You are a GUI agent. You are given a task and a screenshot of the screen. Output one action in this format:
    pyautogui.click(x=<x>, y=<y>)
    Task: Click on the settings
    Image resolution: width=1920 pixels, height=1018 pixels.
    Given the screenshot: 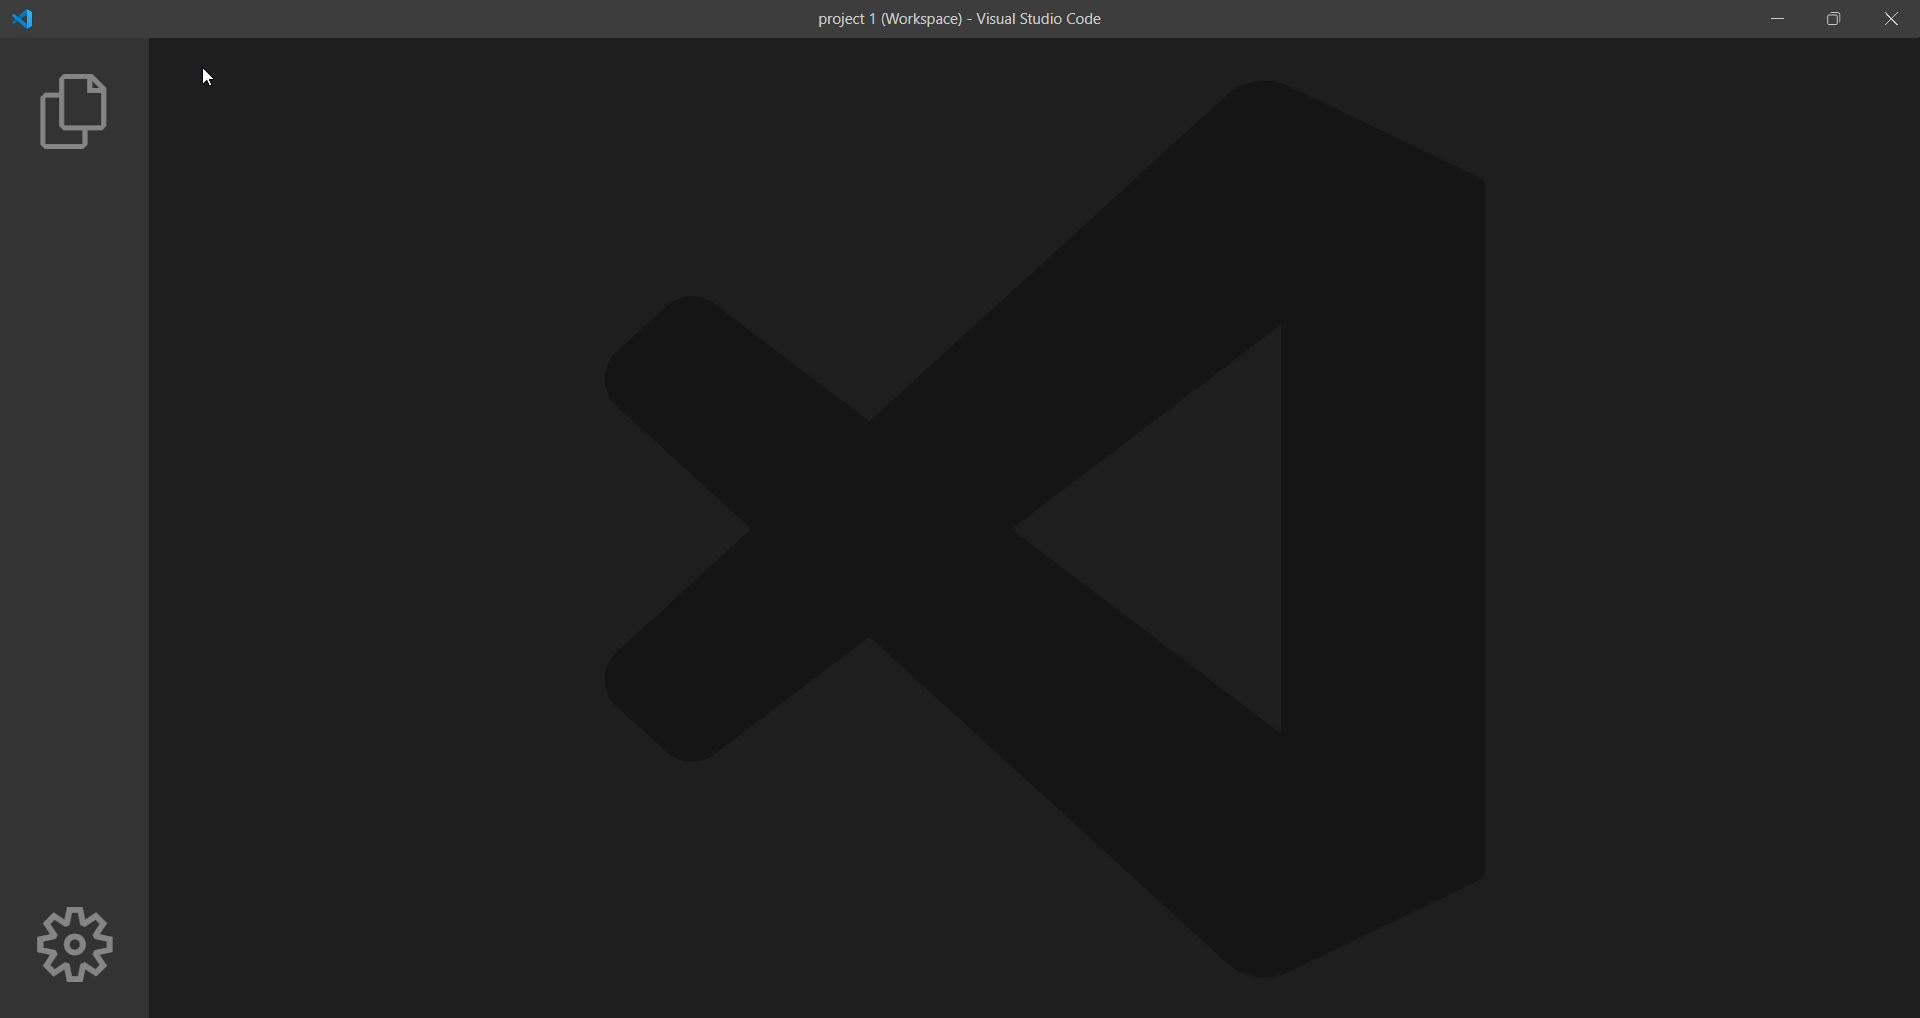 What is the action you would take?
    pyautogui.click(x=72, y=945)
    